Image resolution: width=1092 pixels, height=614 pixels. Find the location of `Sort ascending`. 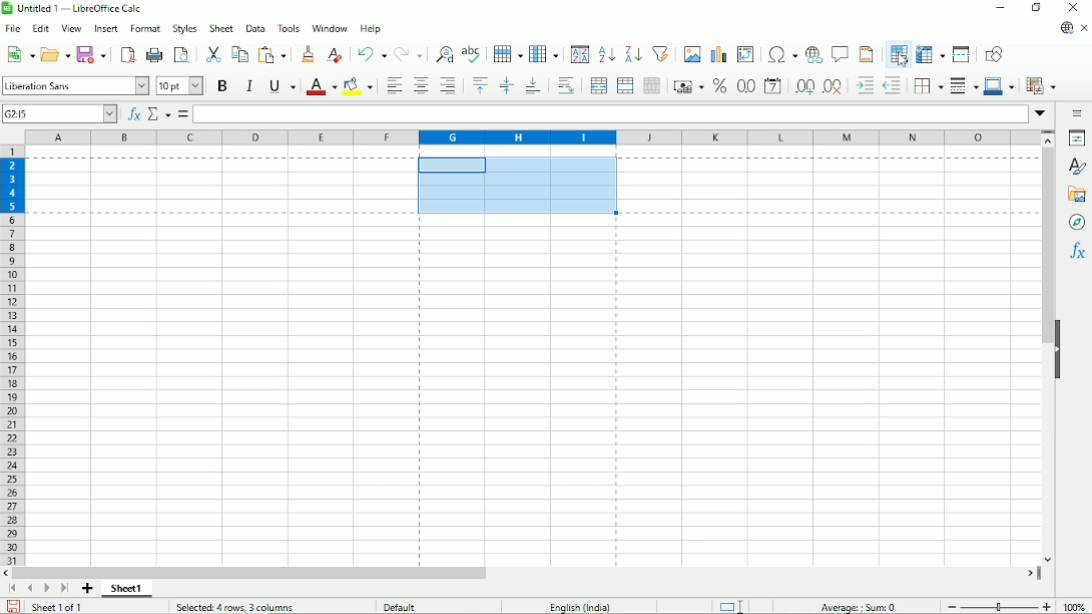

Sort ascending is located at coordinates (606, 55).